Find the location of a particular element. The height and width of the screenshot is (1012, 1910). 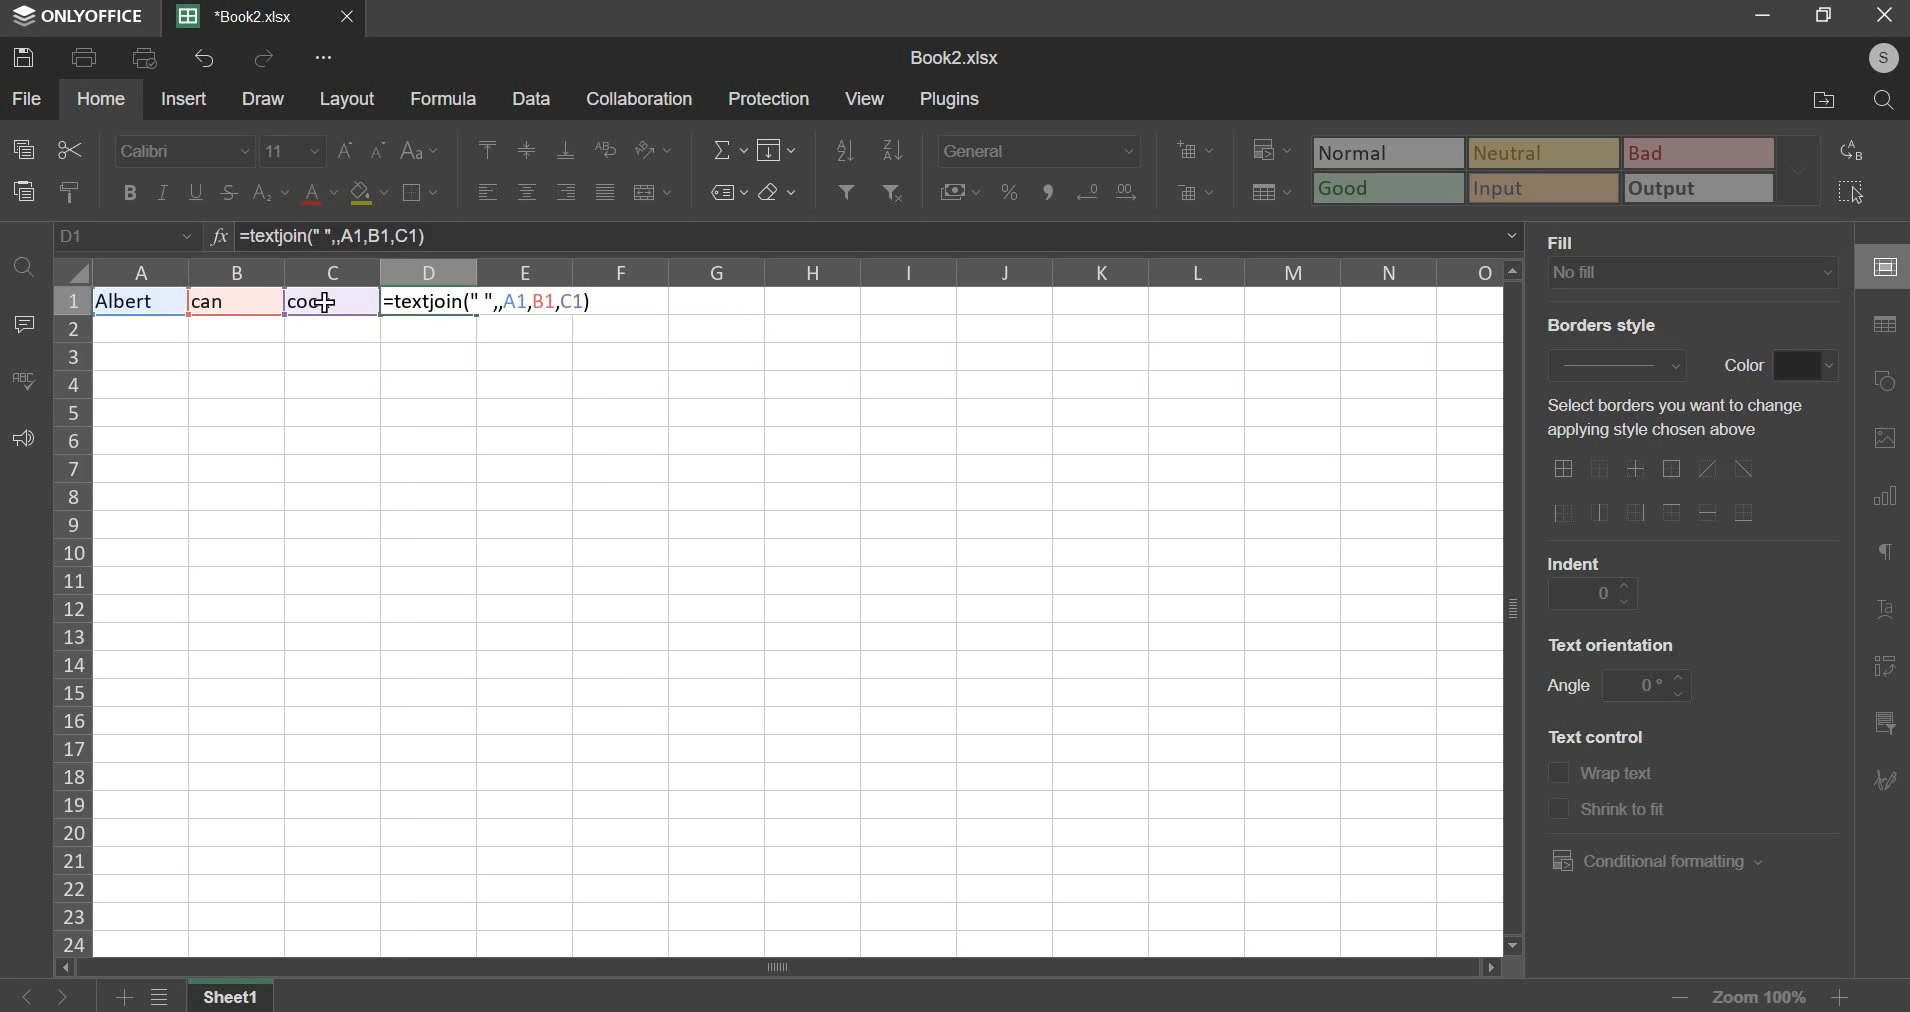

comment is located at coordinates (23, 324).